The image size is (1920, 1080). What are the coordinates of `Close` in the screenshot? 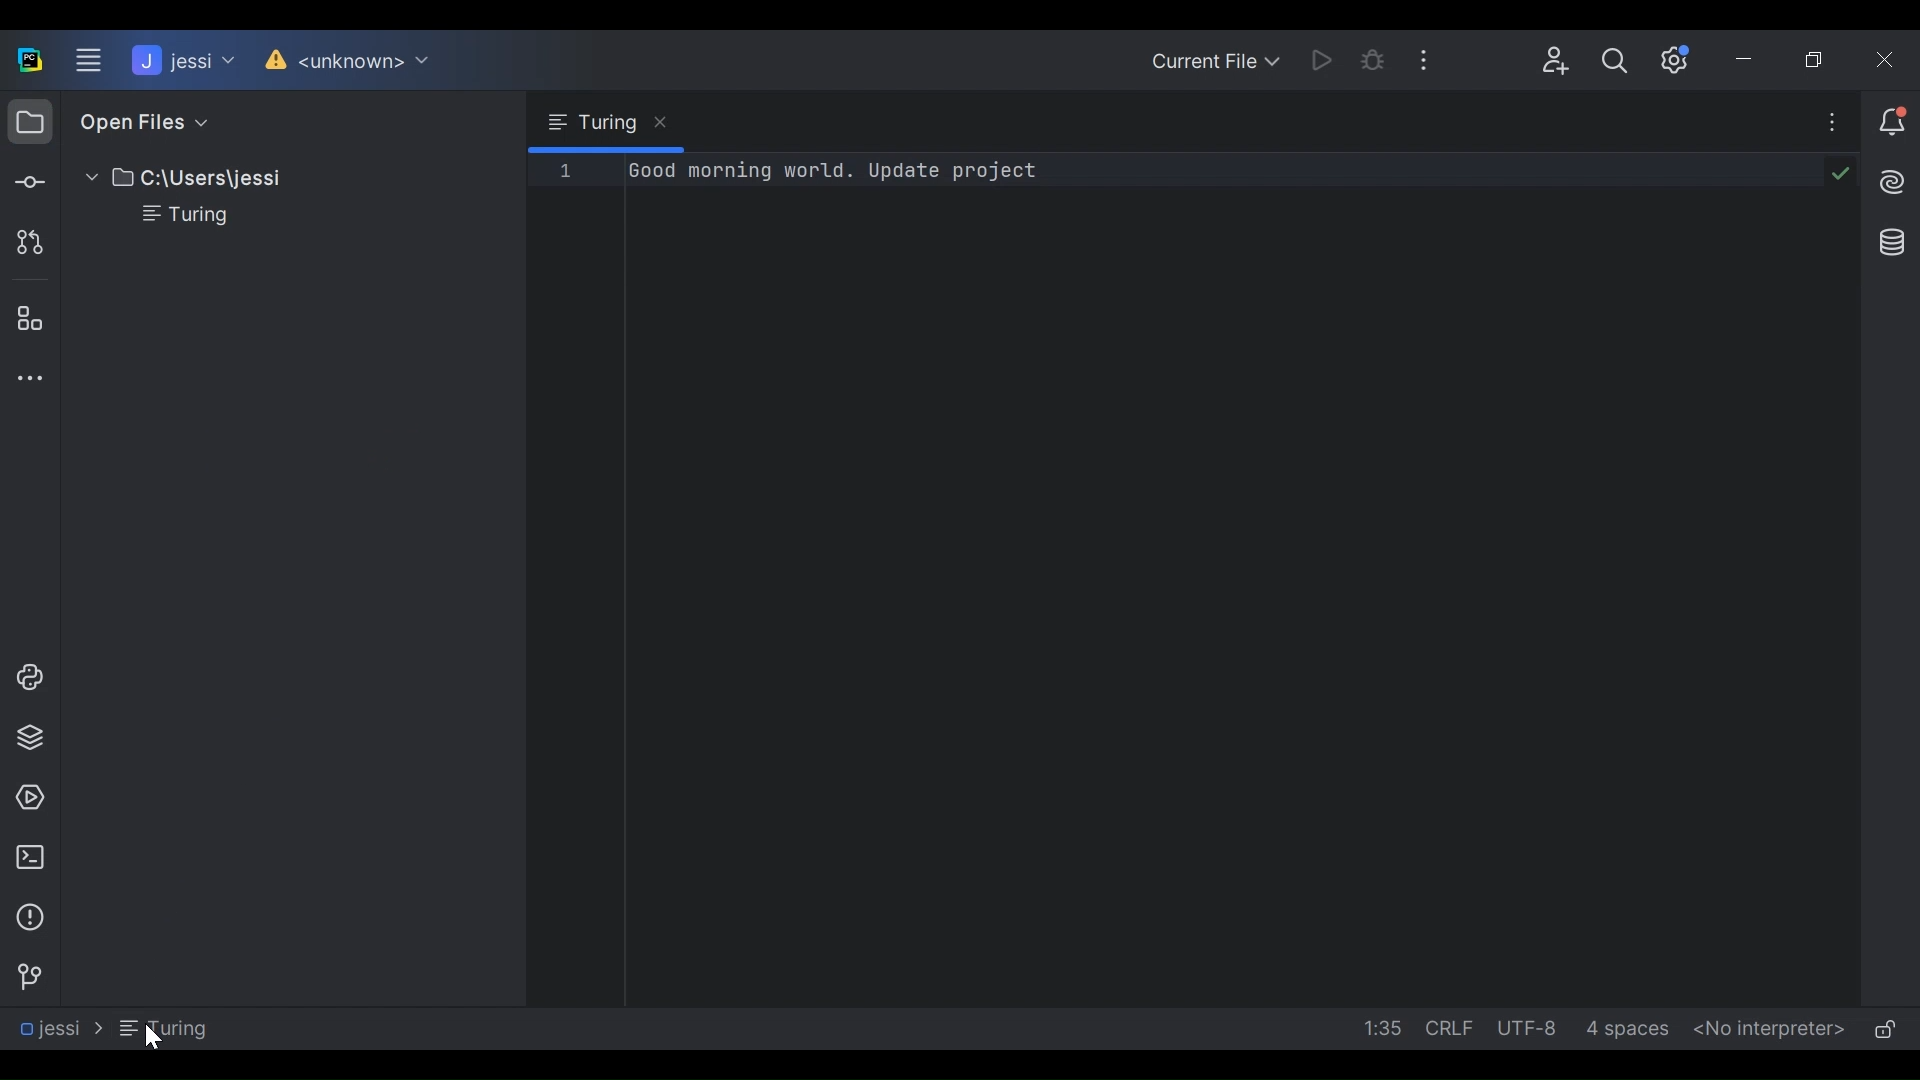 It's located at (1886, 59).